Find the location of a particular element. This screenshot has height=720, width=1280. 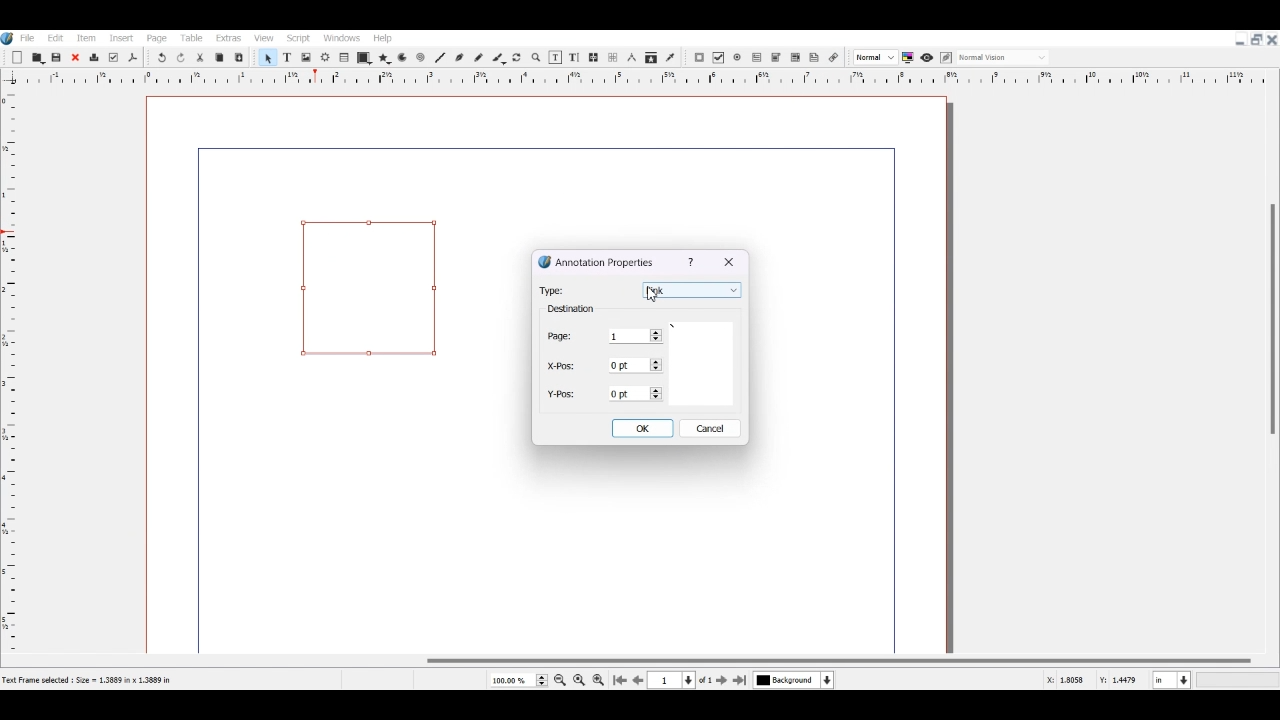

Undo is located at coordinates (161, 58).